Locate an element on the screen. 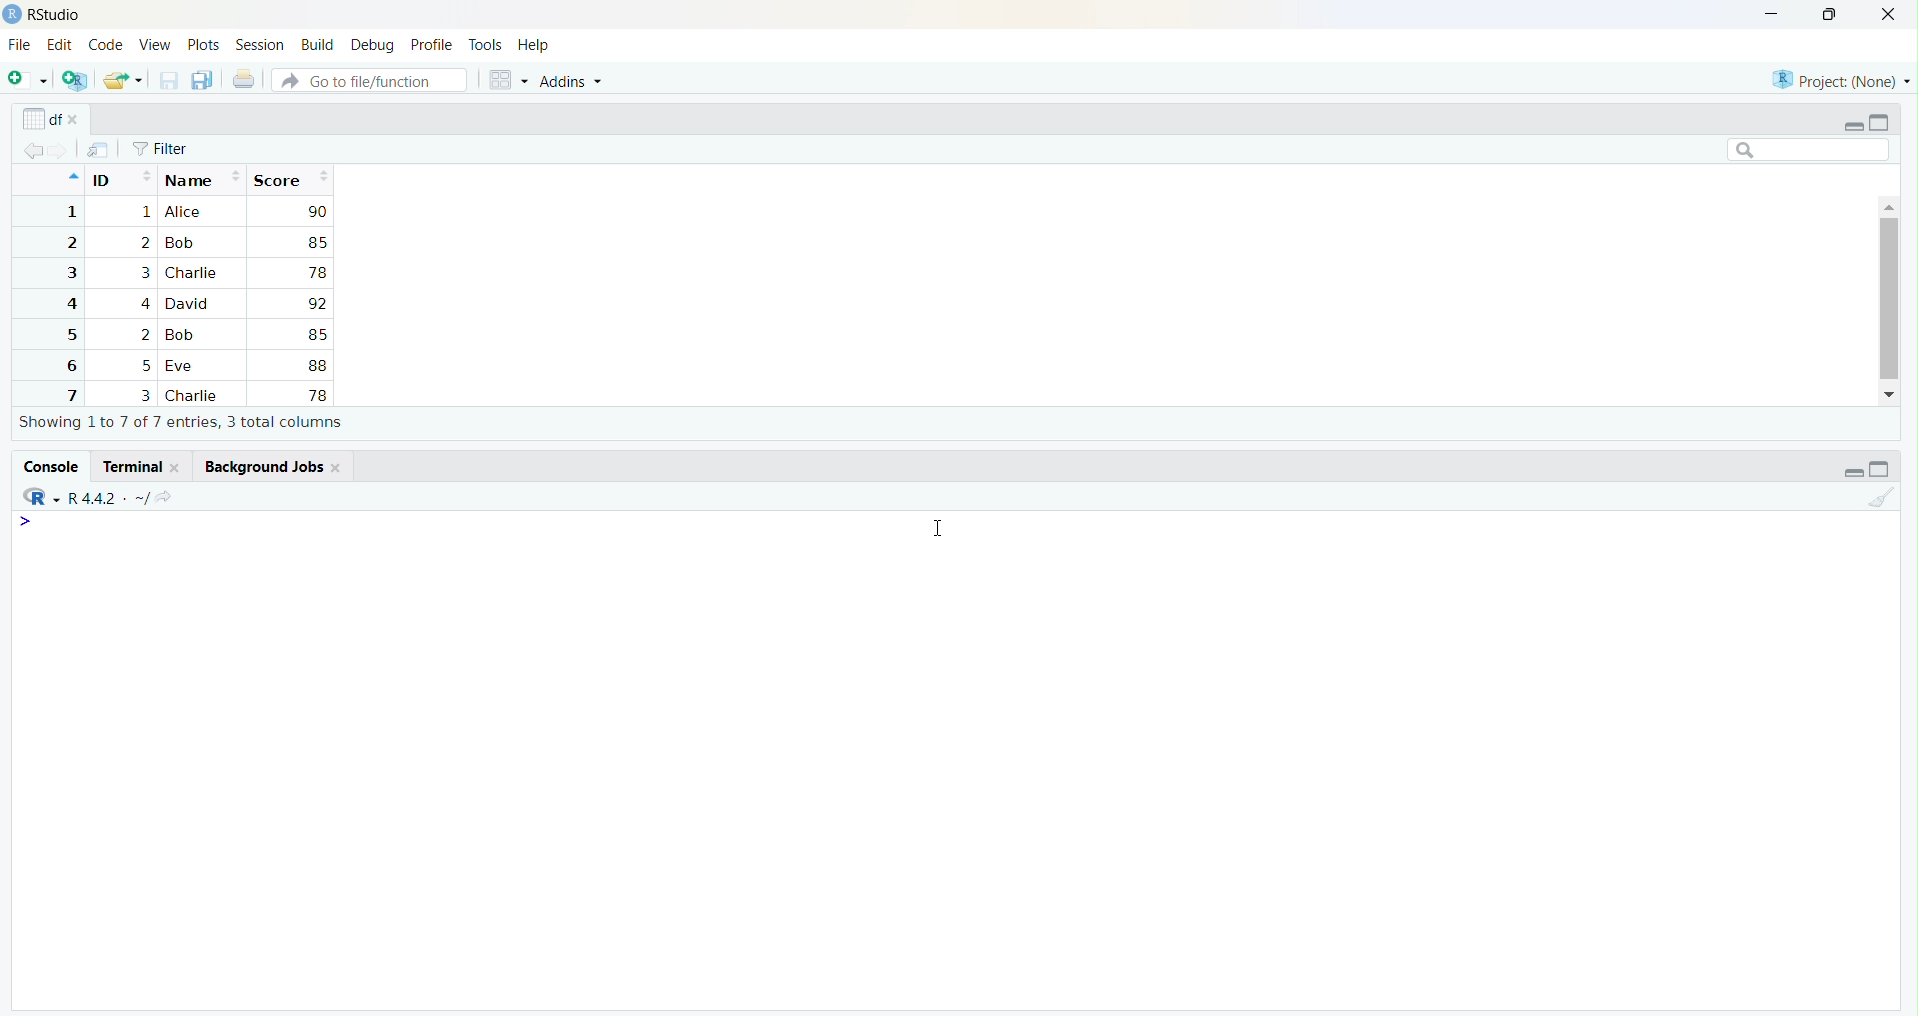 Image resolution: width=1918 pixels, height=1016 pixels. View is located at coordinates (155, 47).